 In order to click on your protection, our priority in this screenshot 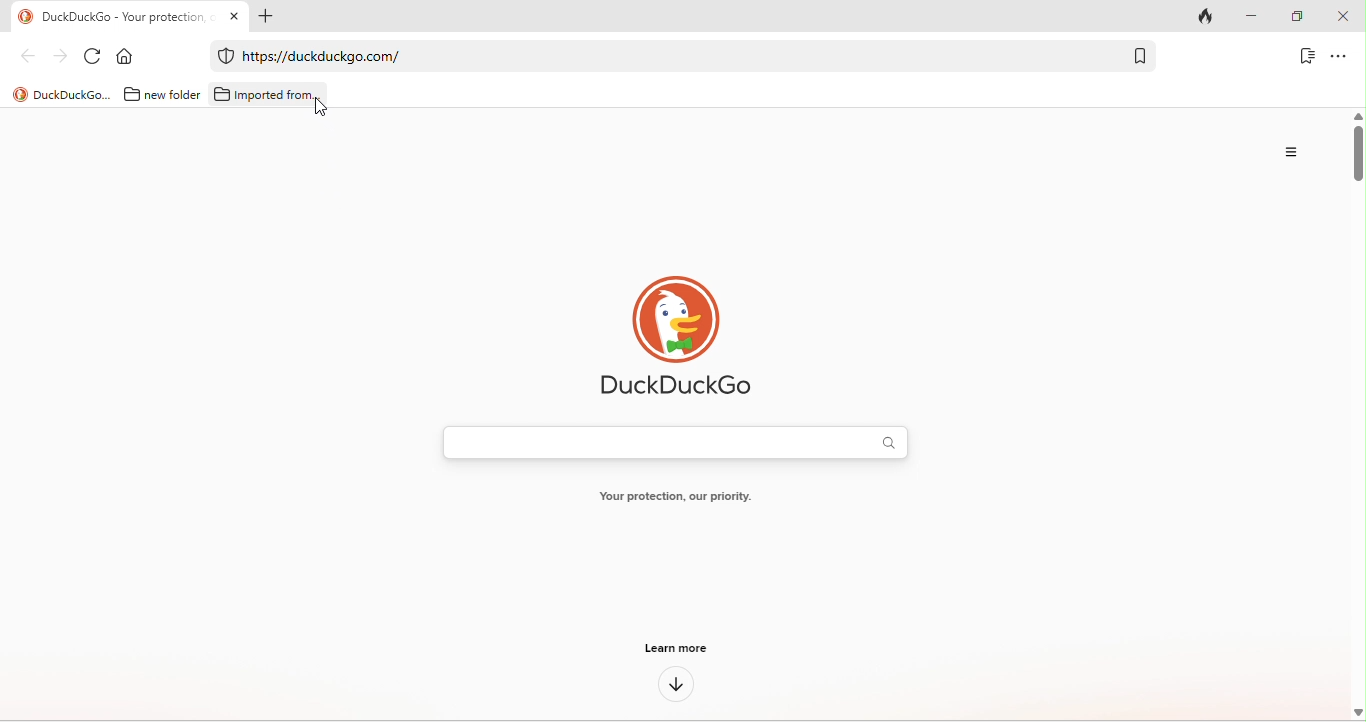, I will do `click(674, 498)`.